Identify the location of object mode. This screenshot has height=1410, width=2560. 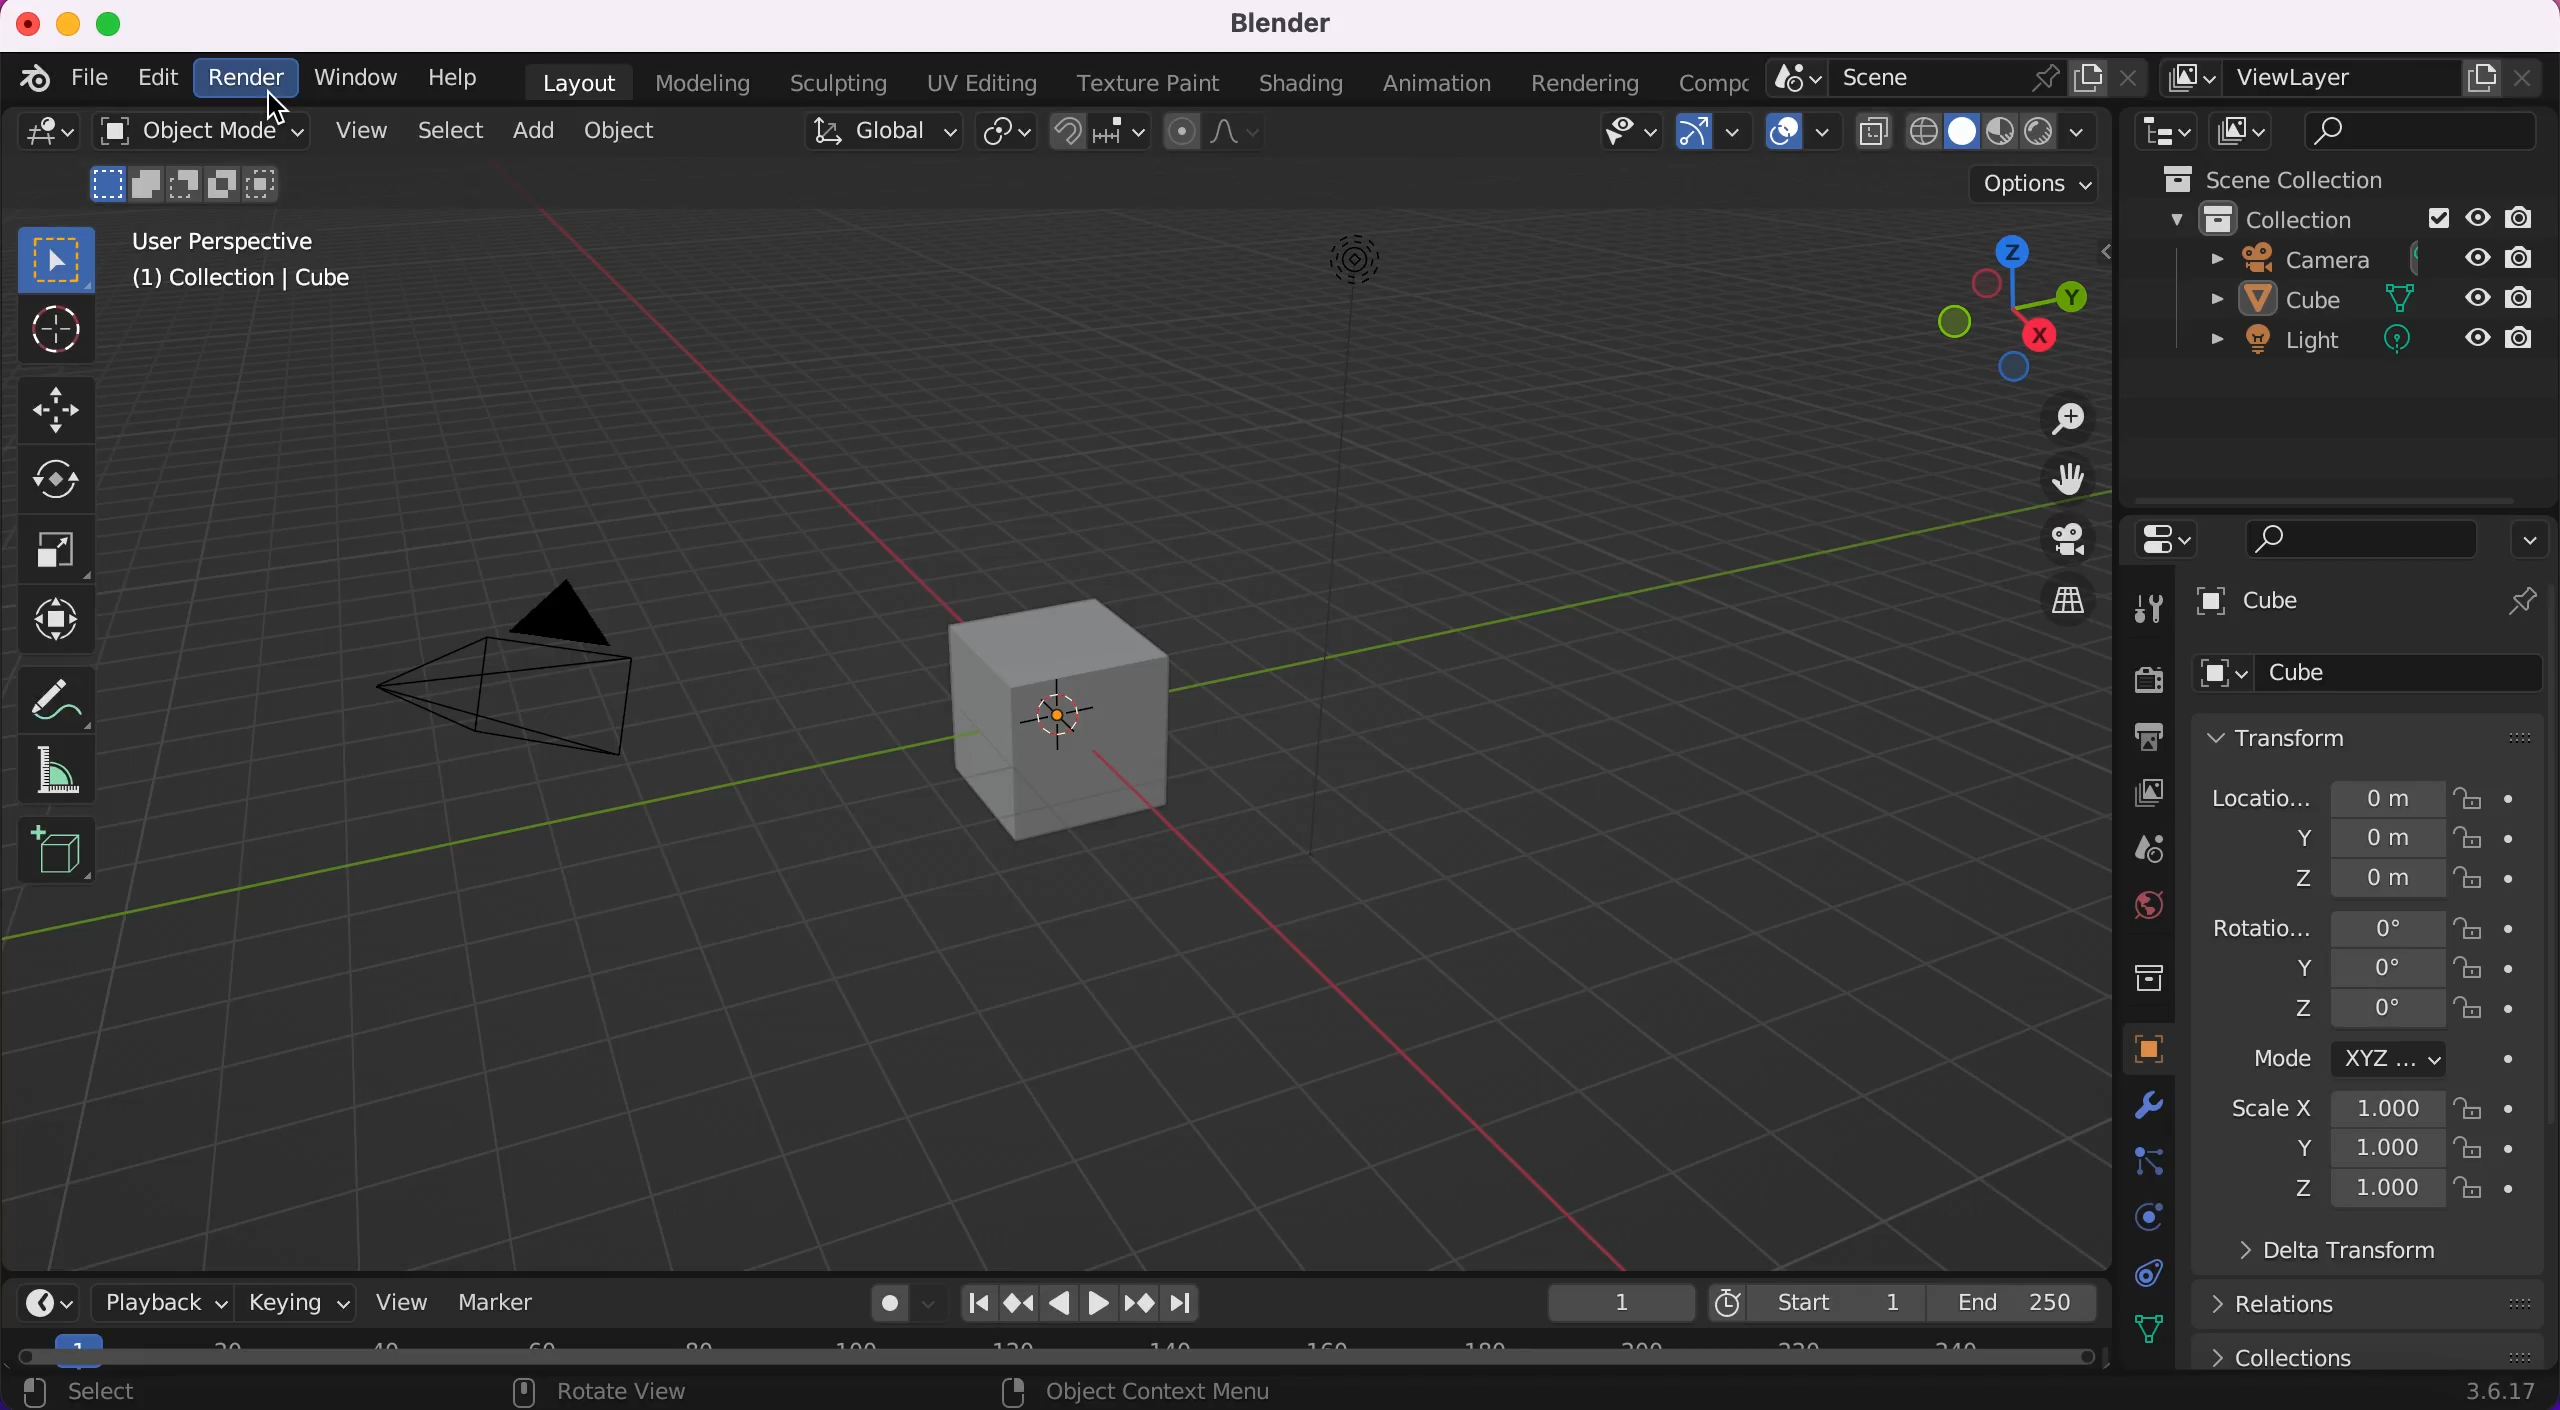
(198, 162).